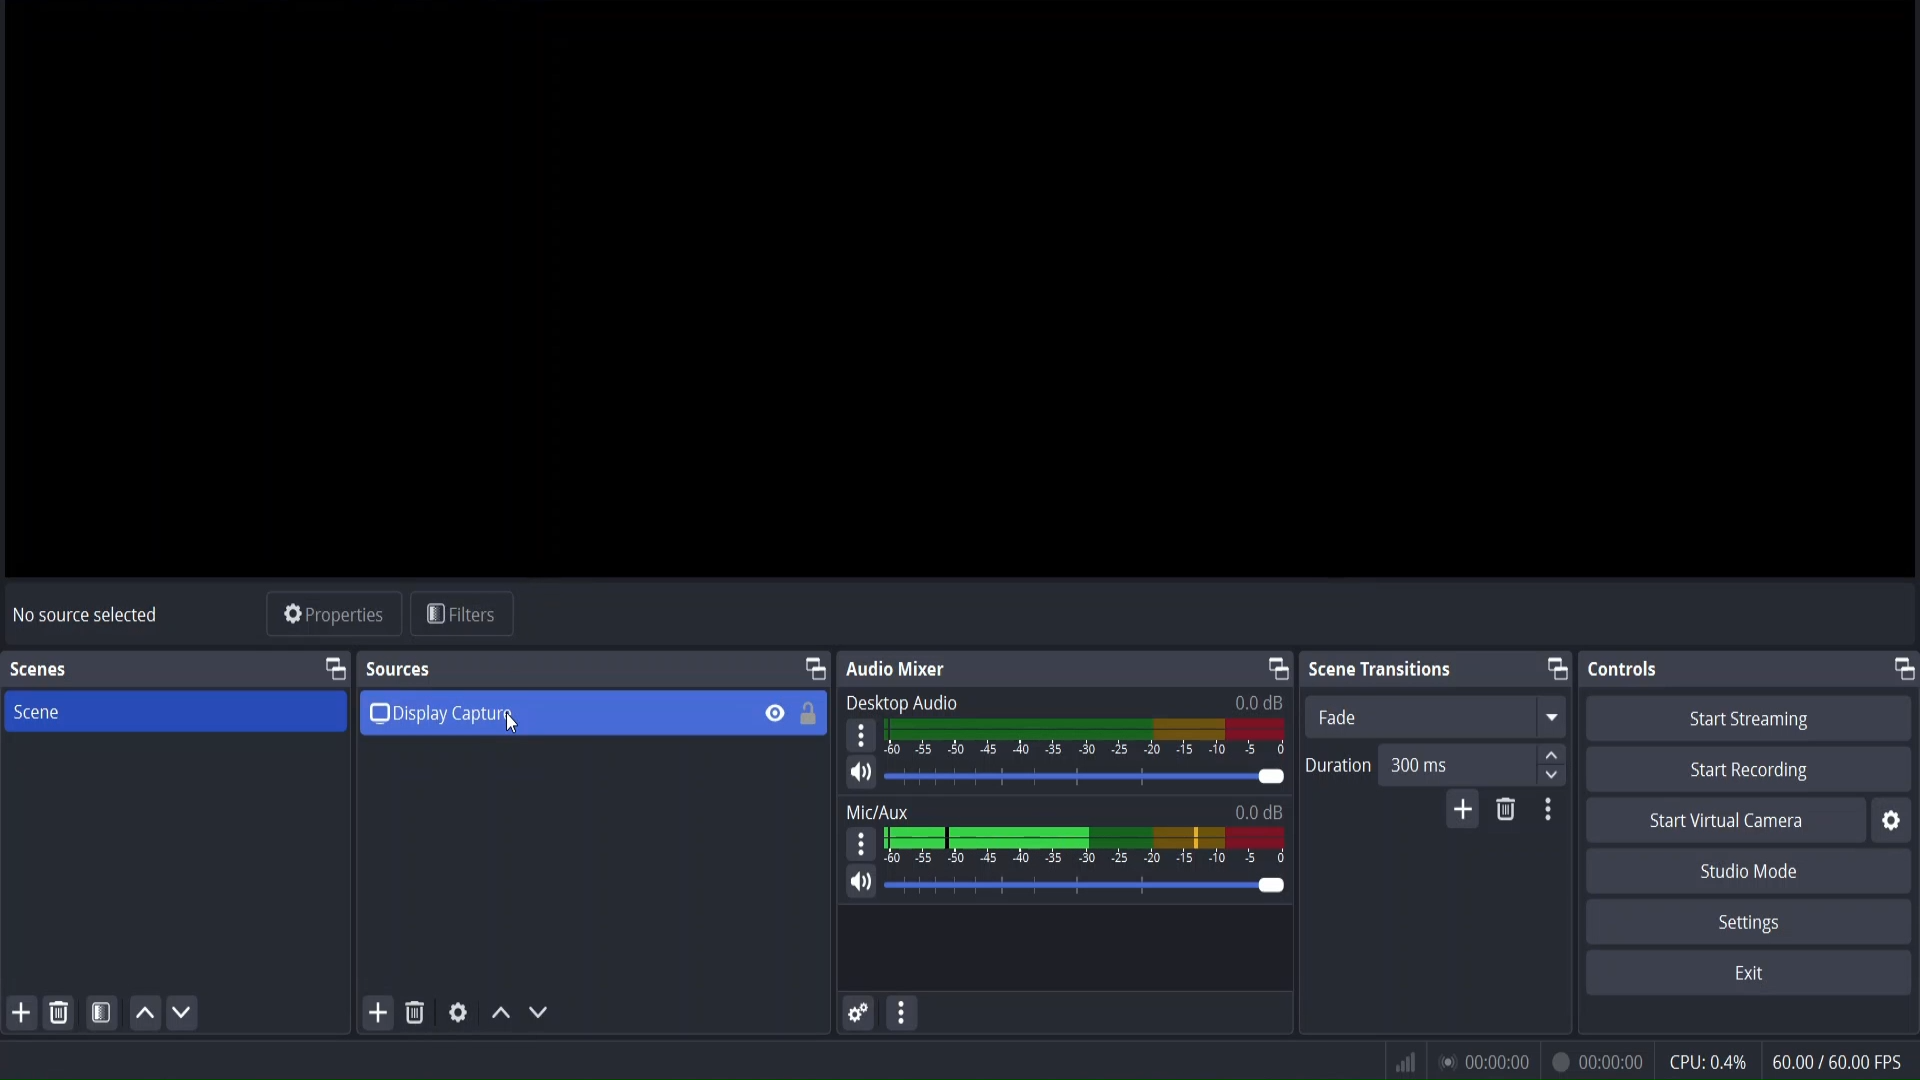 The height and width of the screenshot is (1080, 1920). I want to click on add configurable transitions, so click(1463, 812).